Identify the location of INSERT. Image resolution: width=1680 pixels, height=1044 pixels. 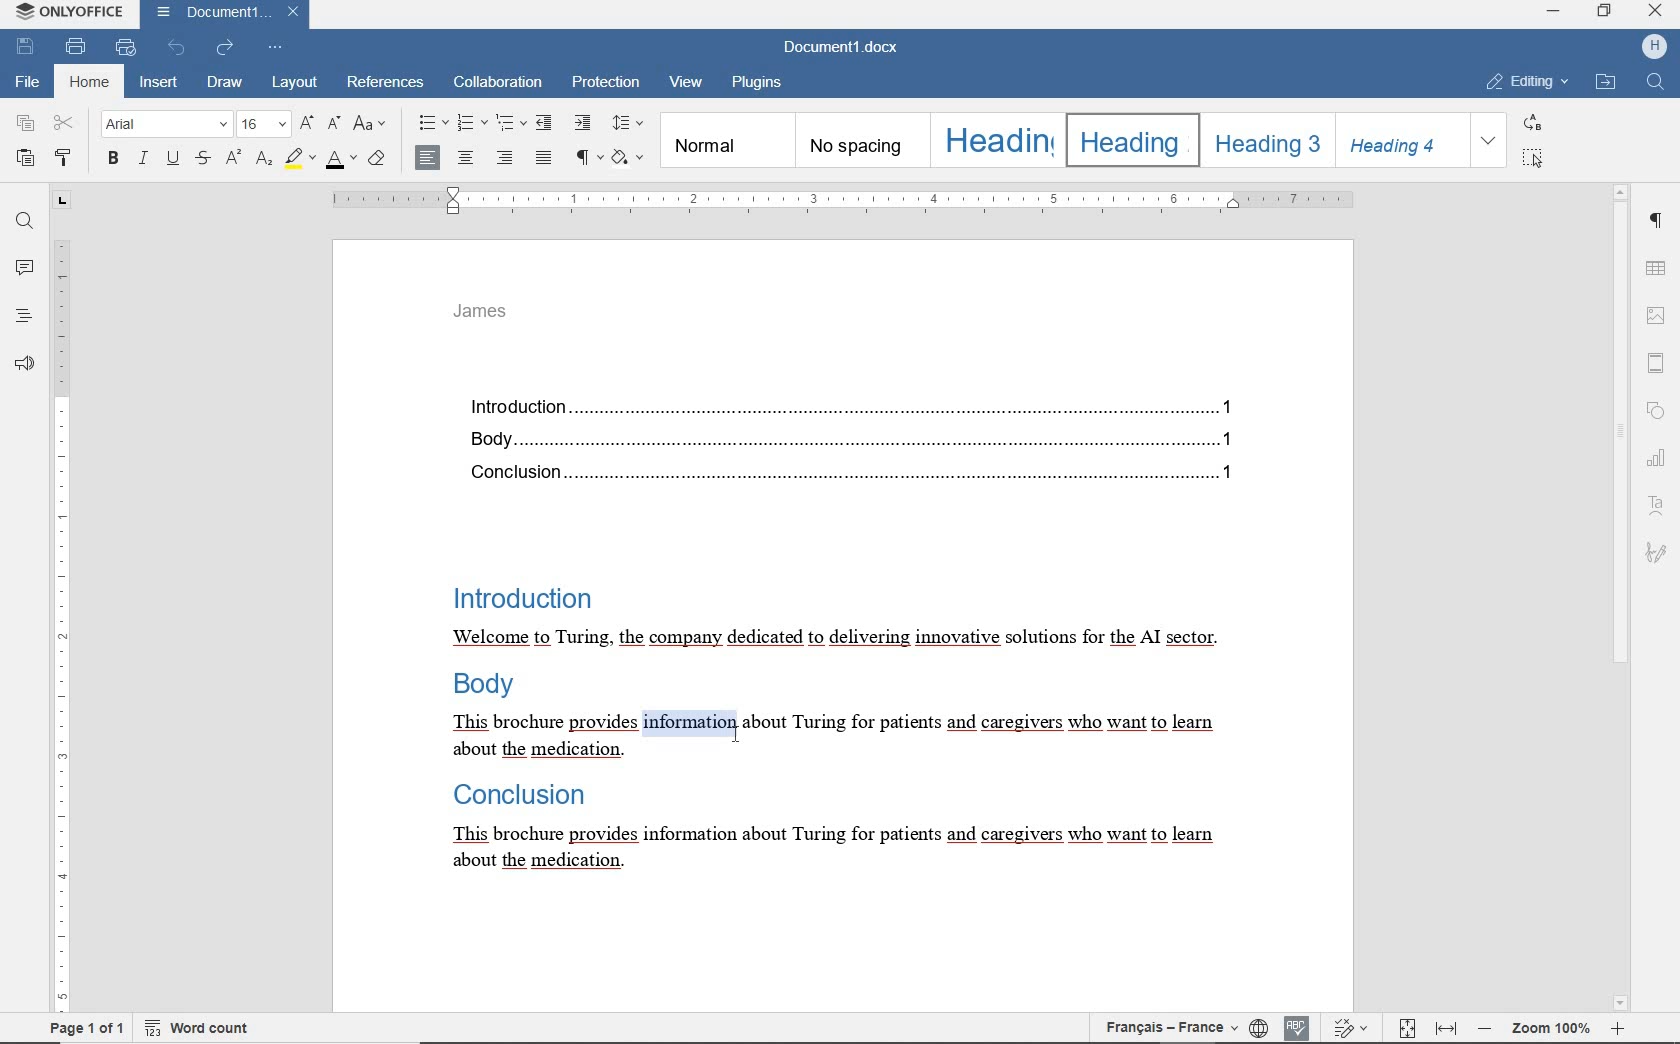
(159, 83).